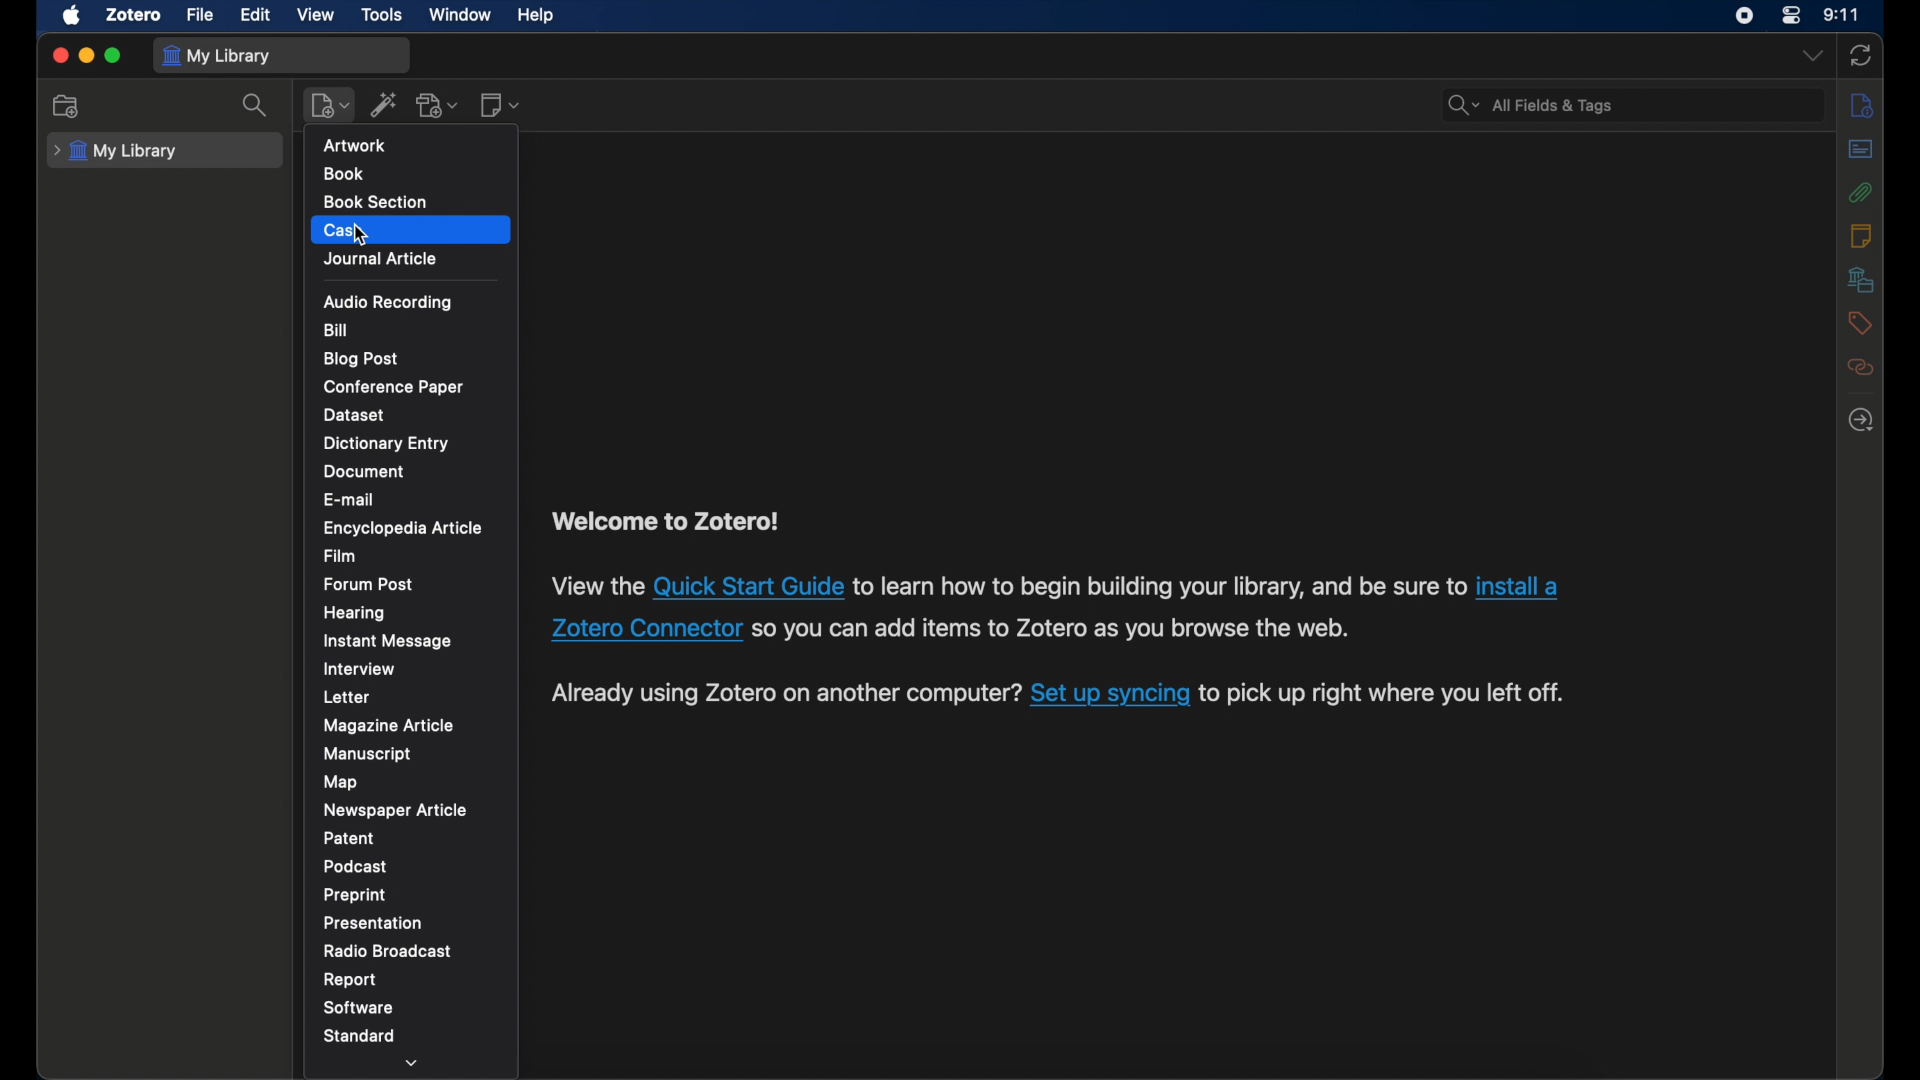 This screenshot has width=1920, height=1080. Describe the element at coordinates (355, 145) in the screenshot. I see `artwork` at that location.